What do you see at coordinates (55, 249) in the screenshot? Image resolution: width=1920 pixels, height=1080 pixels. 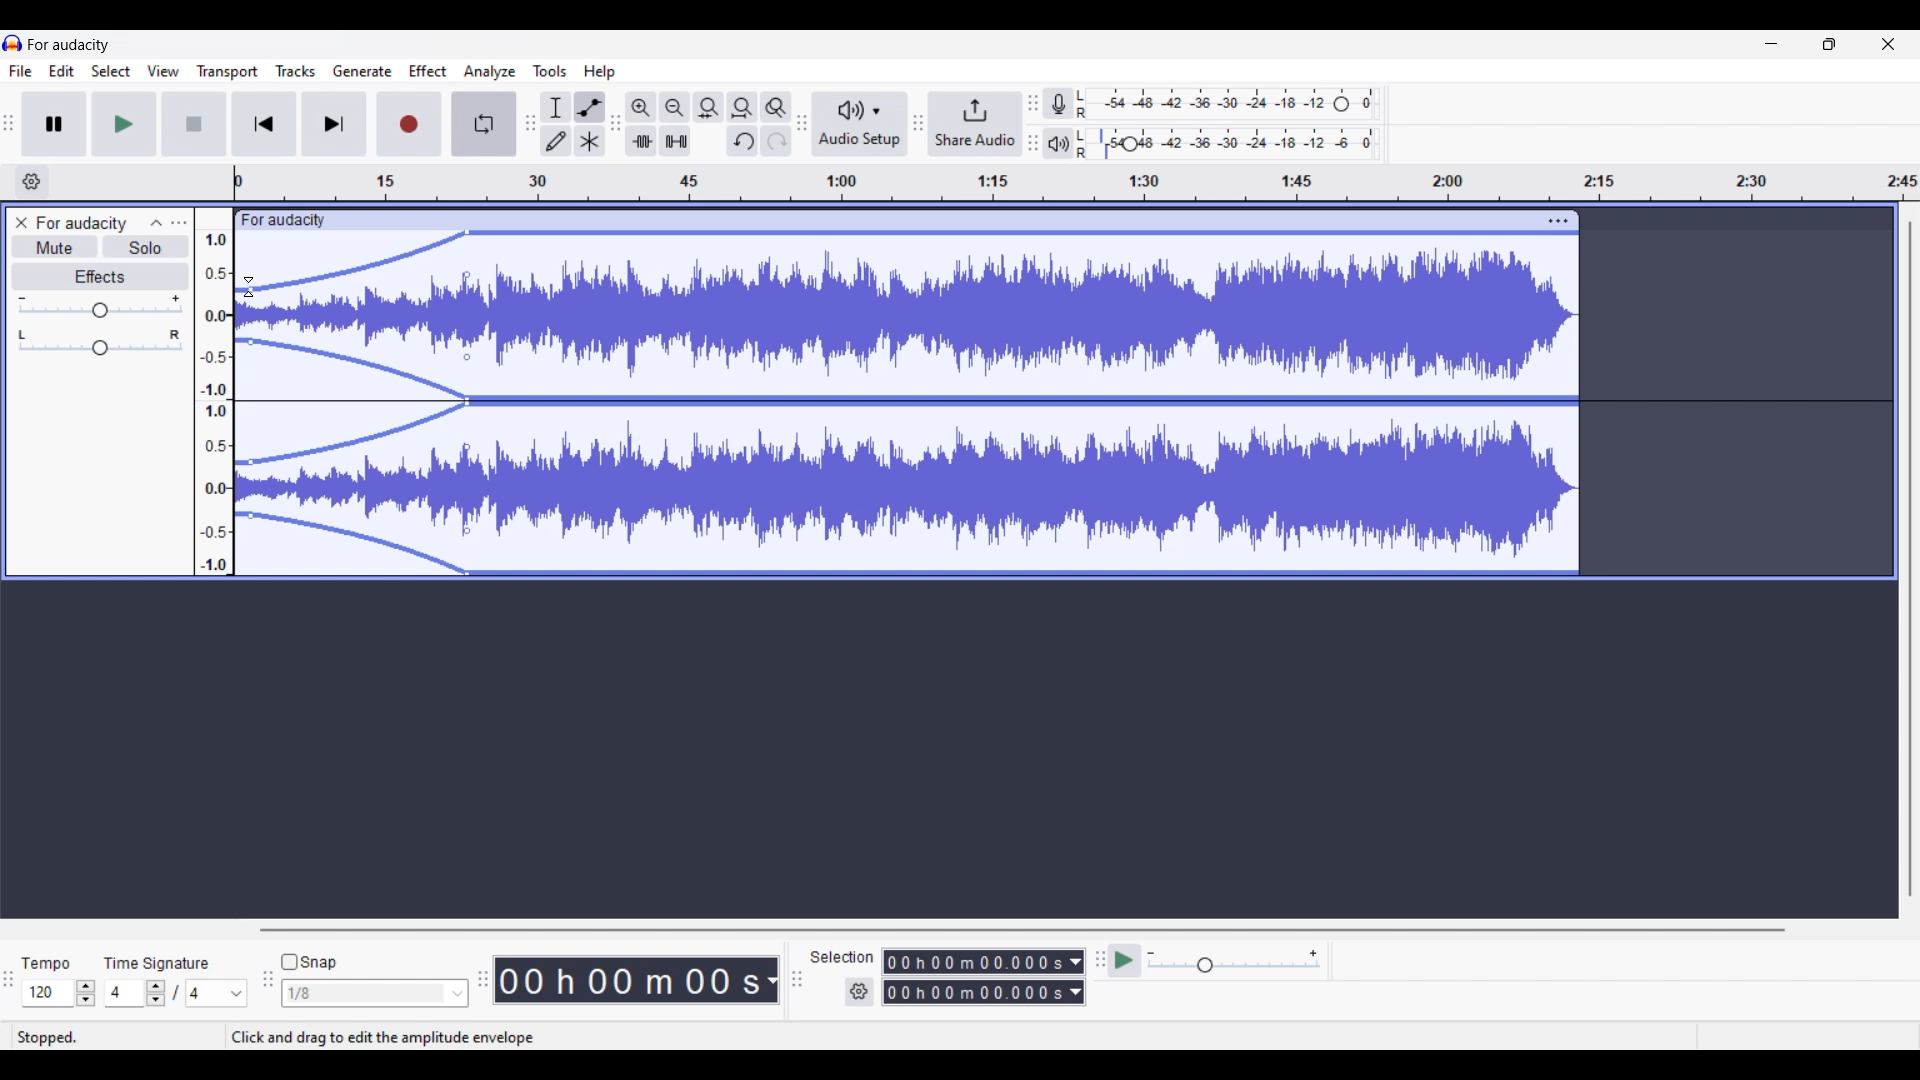 I see `Mute` at bounding box center [55, 249].